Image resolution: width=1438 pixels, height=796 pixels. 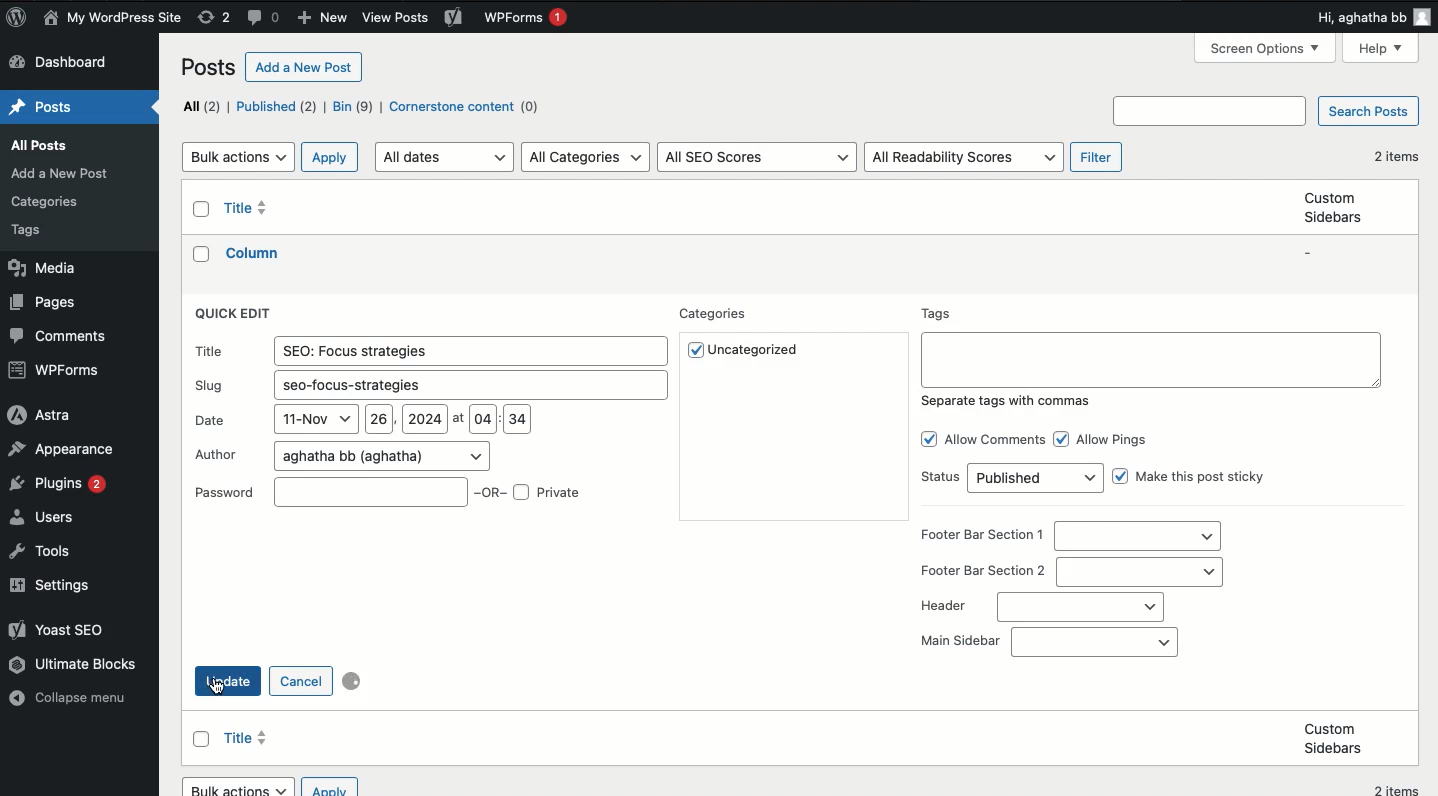 I want to click on Posts, so click(x=45, y=108).